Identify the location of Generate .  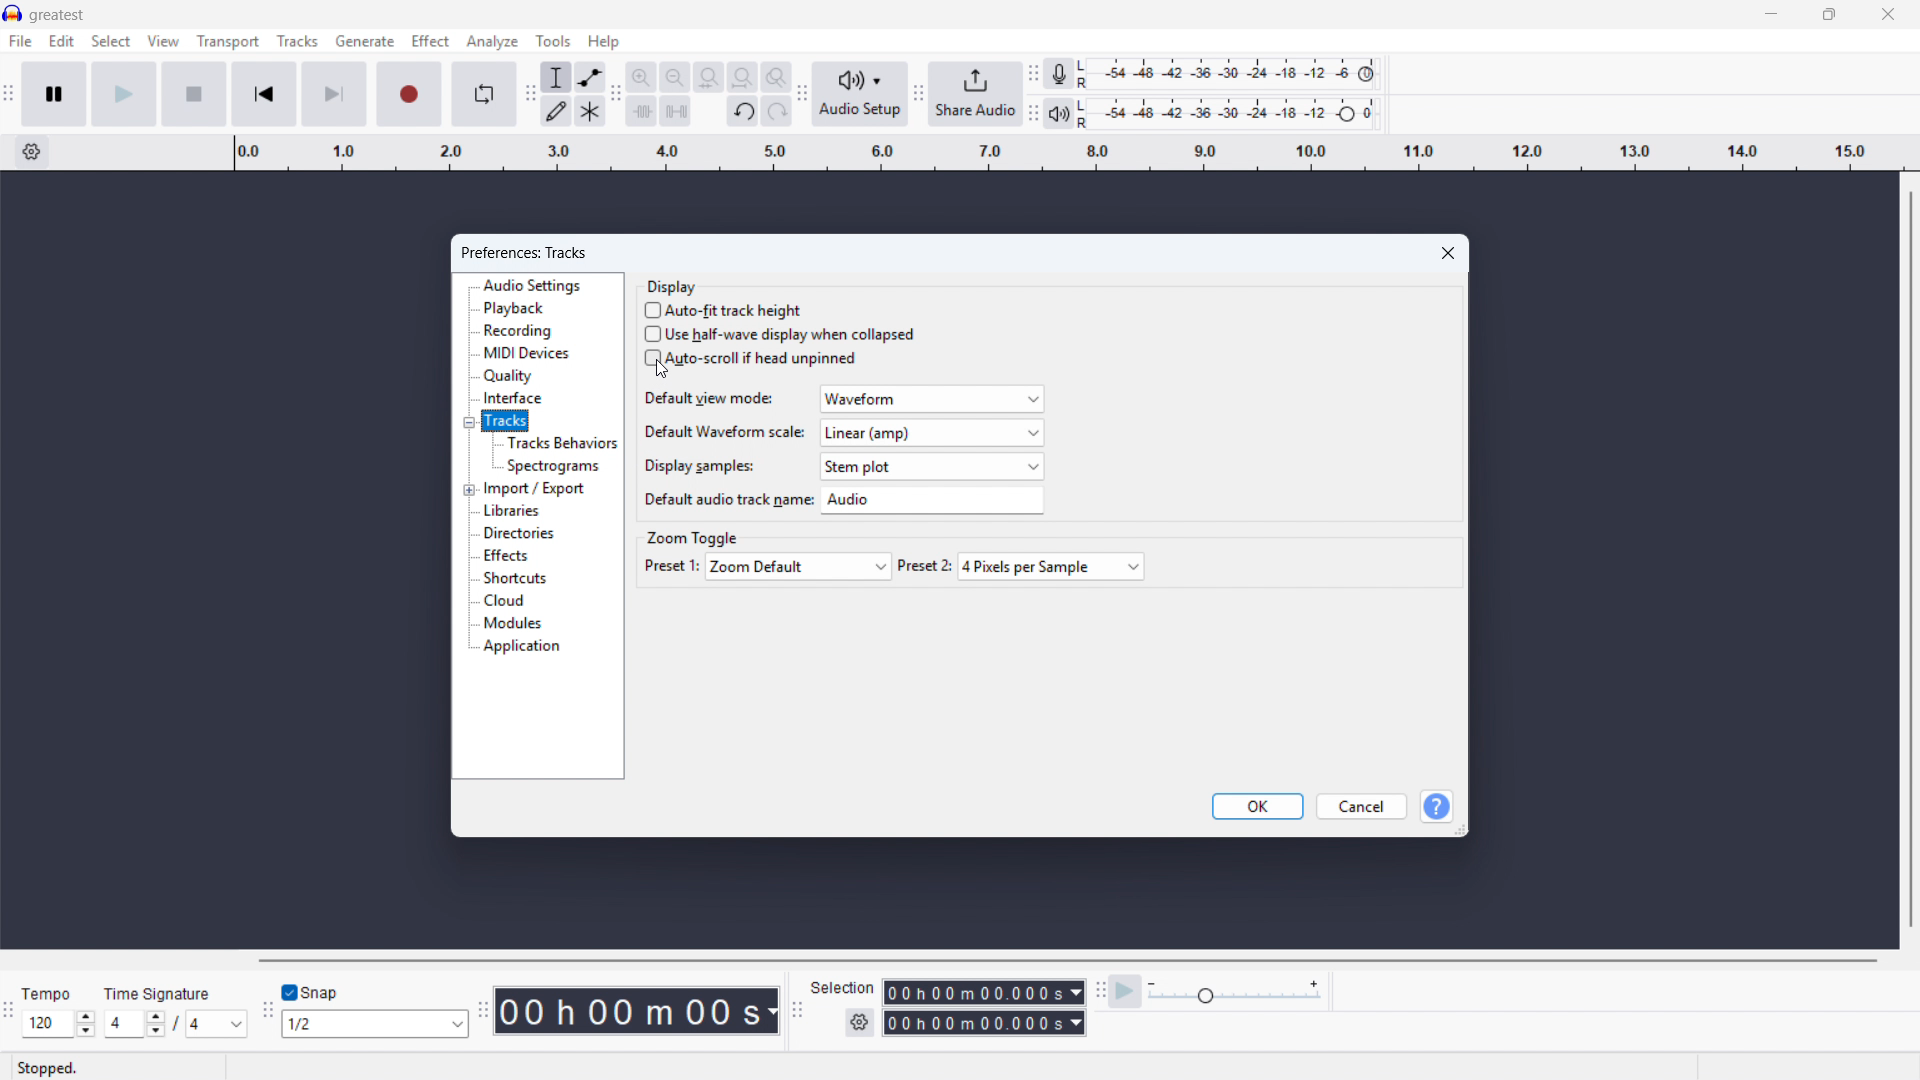
(365, 41).